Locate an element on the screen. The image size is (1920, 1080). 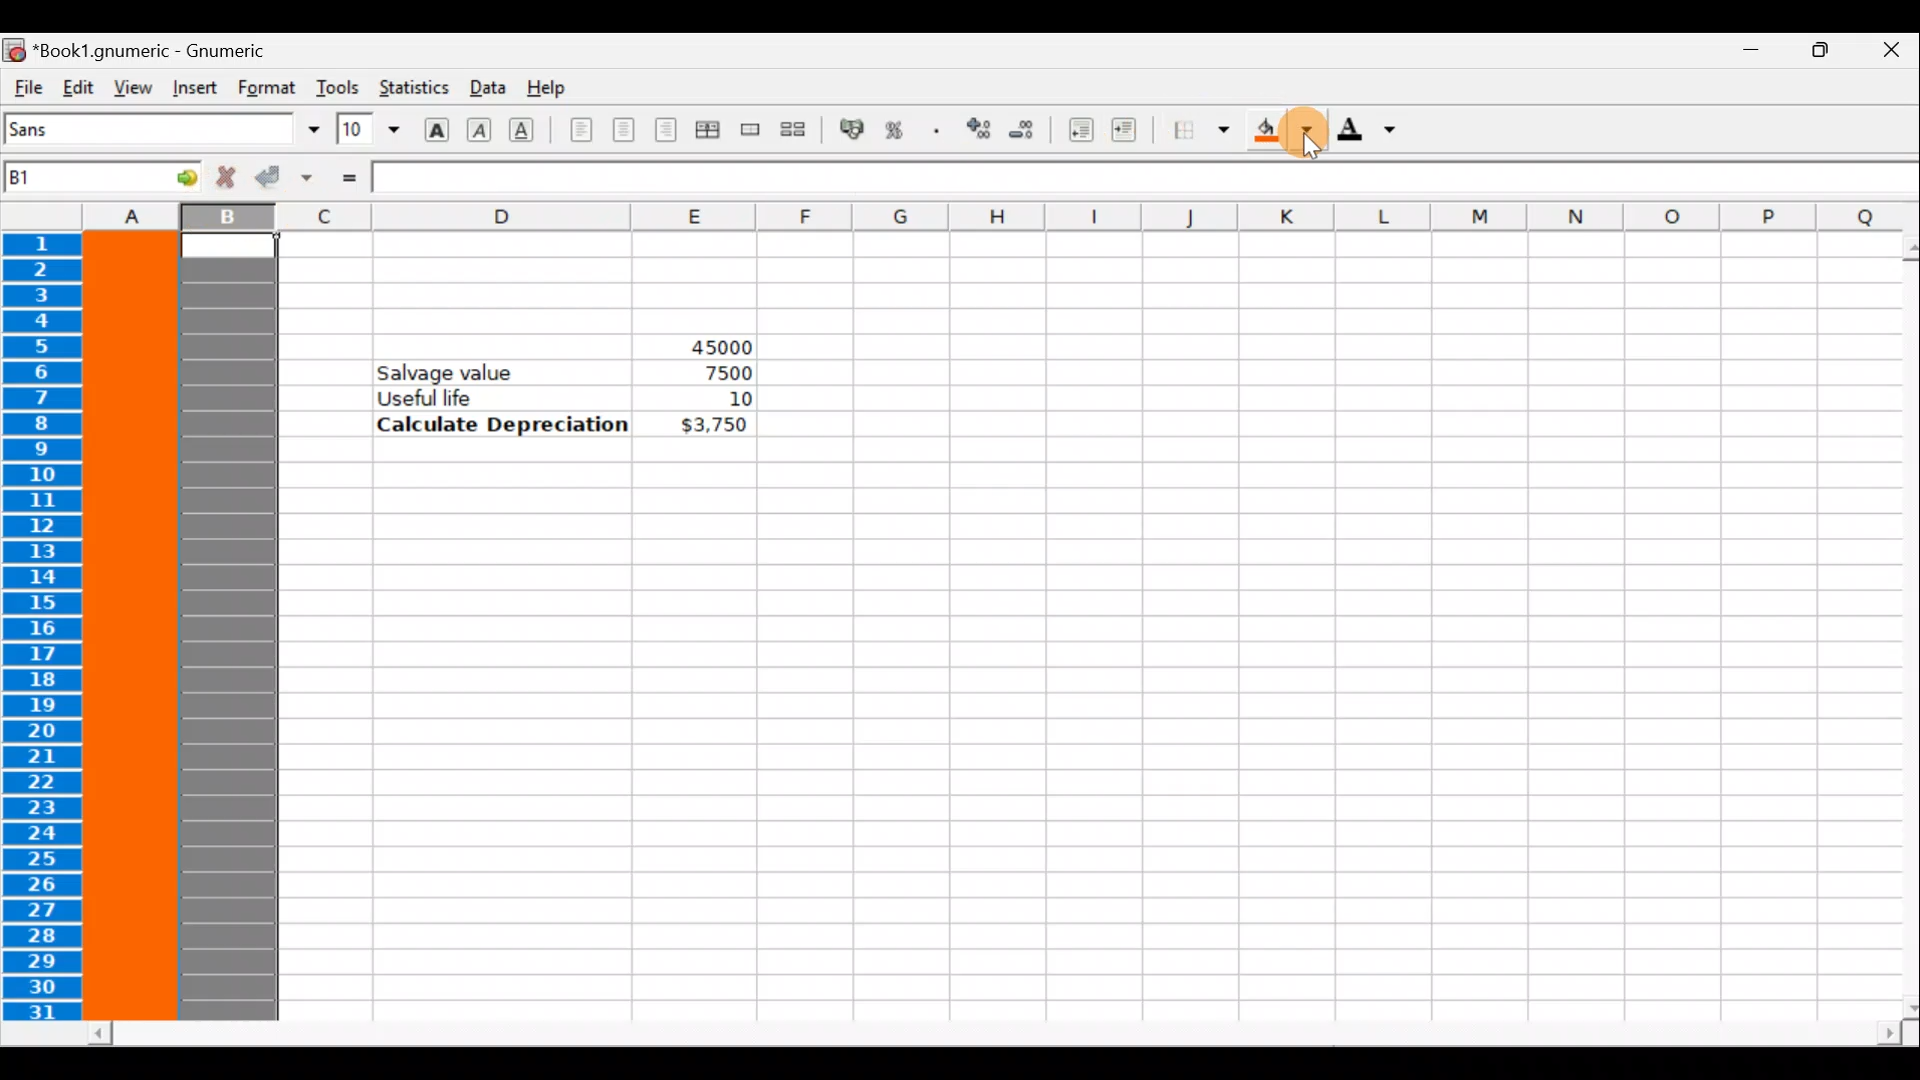
Align right is located at coordinates (665, 131).